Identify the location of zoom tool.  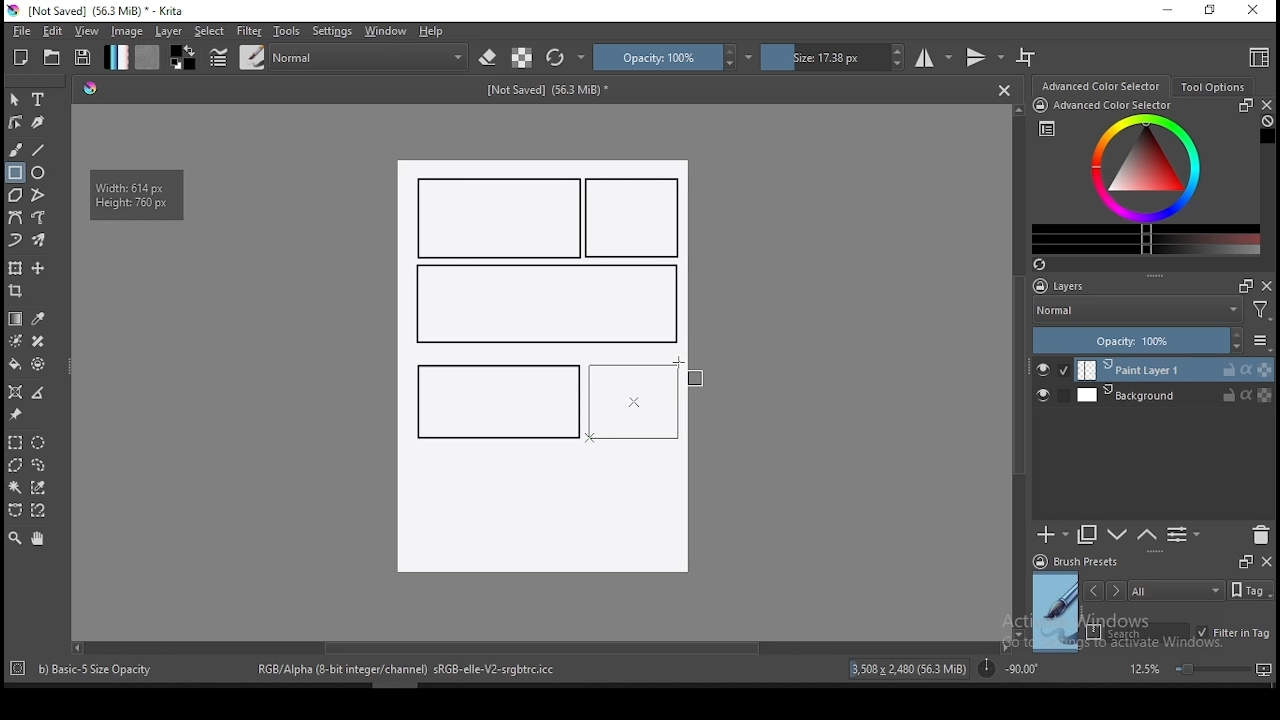
(15, 537).